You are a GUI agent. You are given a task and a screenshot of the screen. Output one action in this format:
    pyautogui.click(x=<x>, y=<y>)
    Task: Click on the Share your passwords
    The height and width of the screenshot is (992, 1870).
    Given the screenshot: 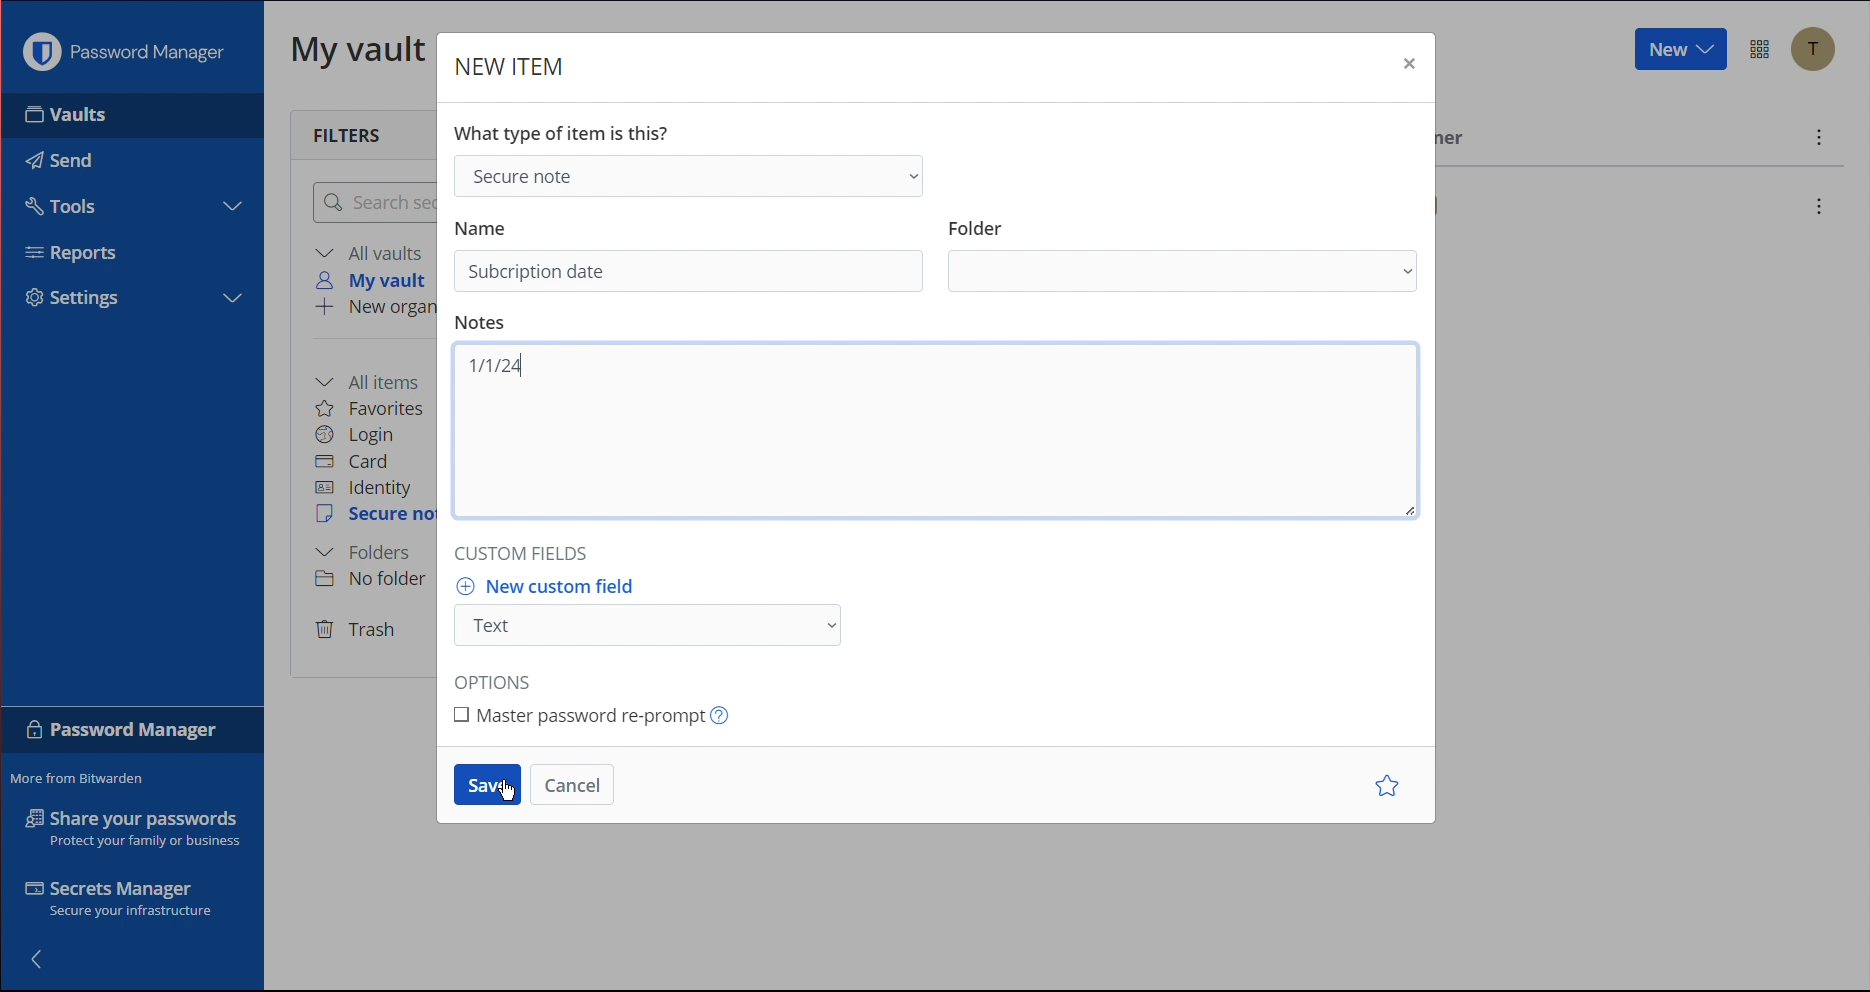 What is the action you would take?
    pyautogui.click(x=134, y=828)
    